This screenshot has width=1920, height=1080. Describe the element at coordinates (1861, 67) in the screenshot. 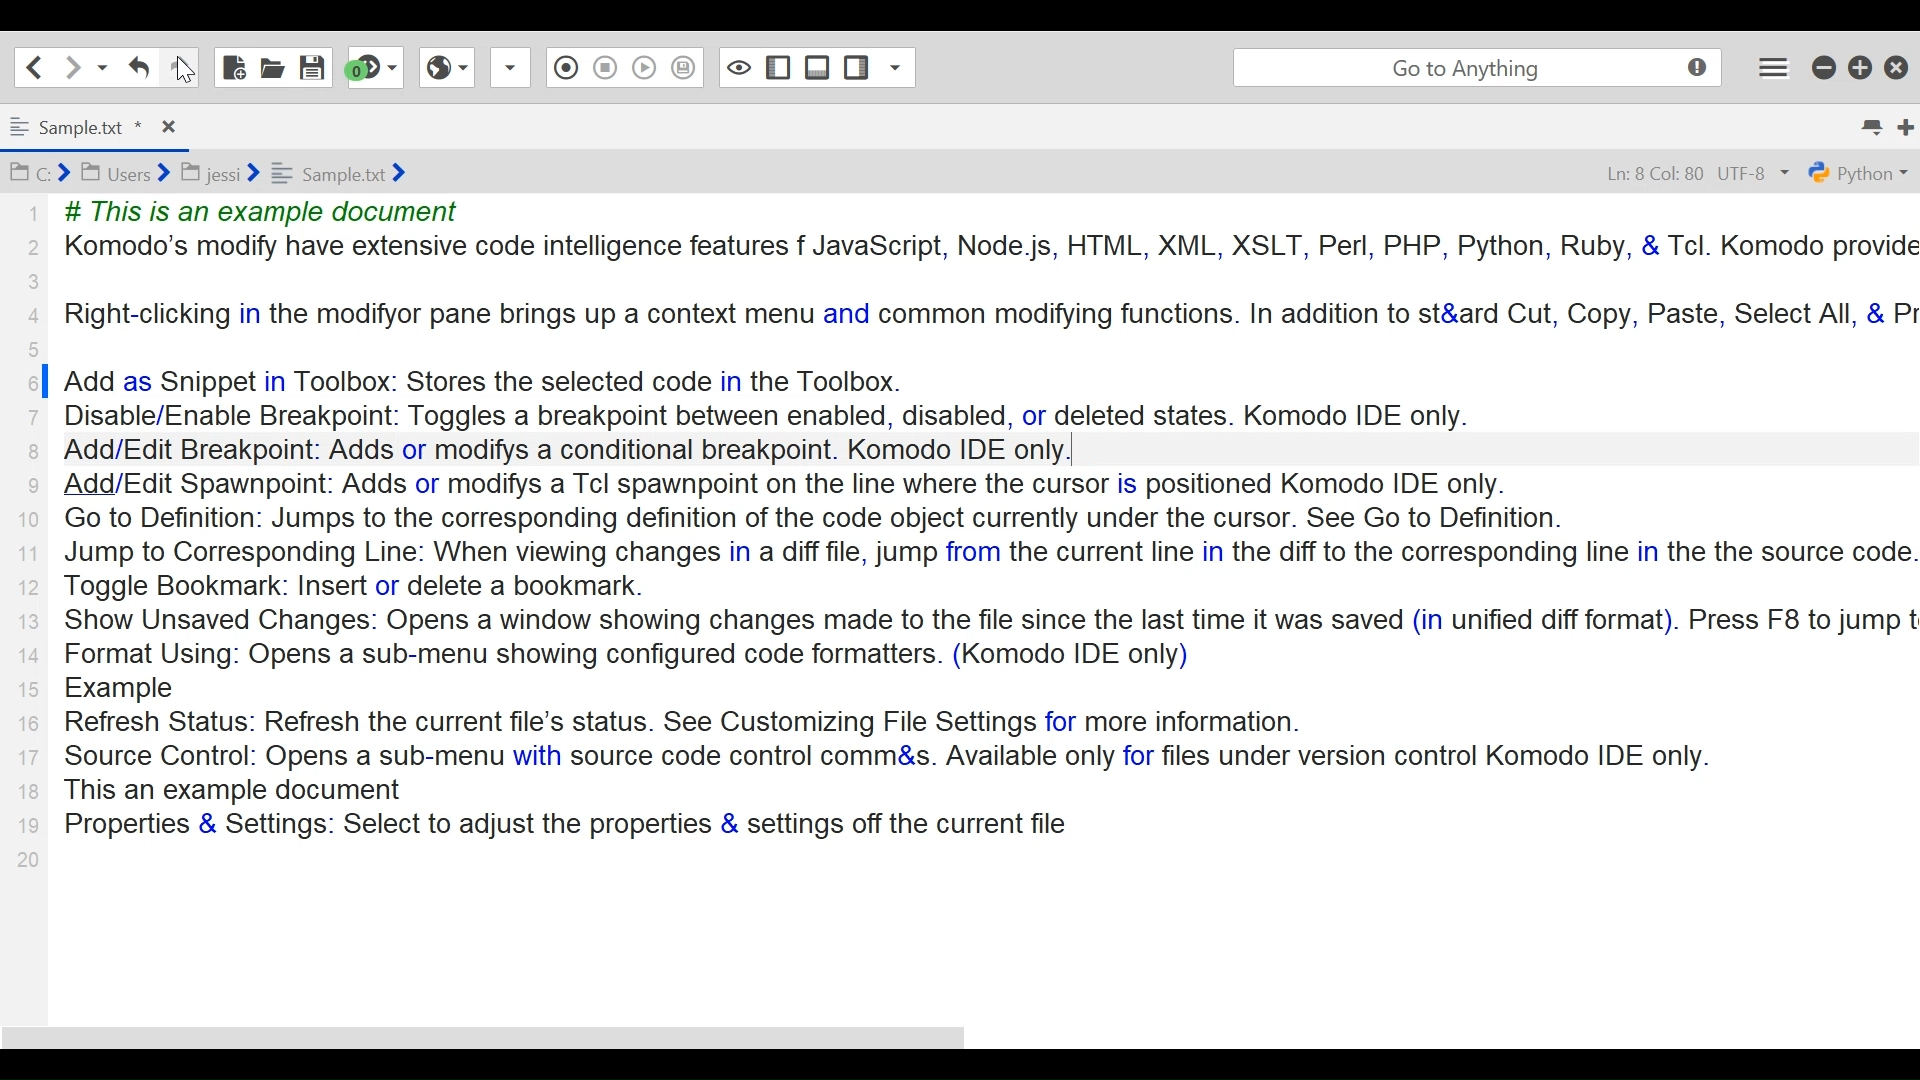

I see `Restore` at that location.